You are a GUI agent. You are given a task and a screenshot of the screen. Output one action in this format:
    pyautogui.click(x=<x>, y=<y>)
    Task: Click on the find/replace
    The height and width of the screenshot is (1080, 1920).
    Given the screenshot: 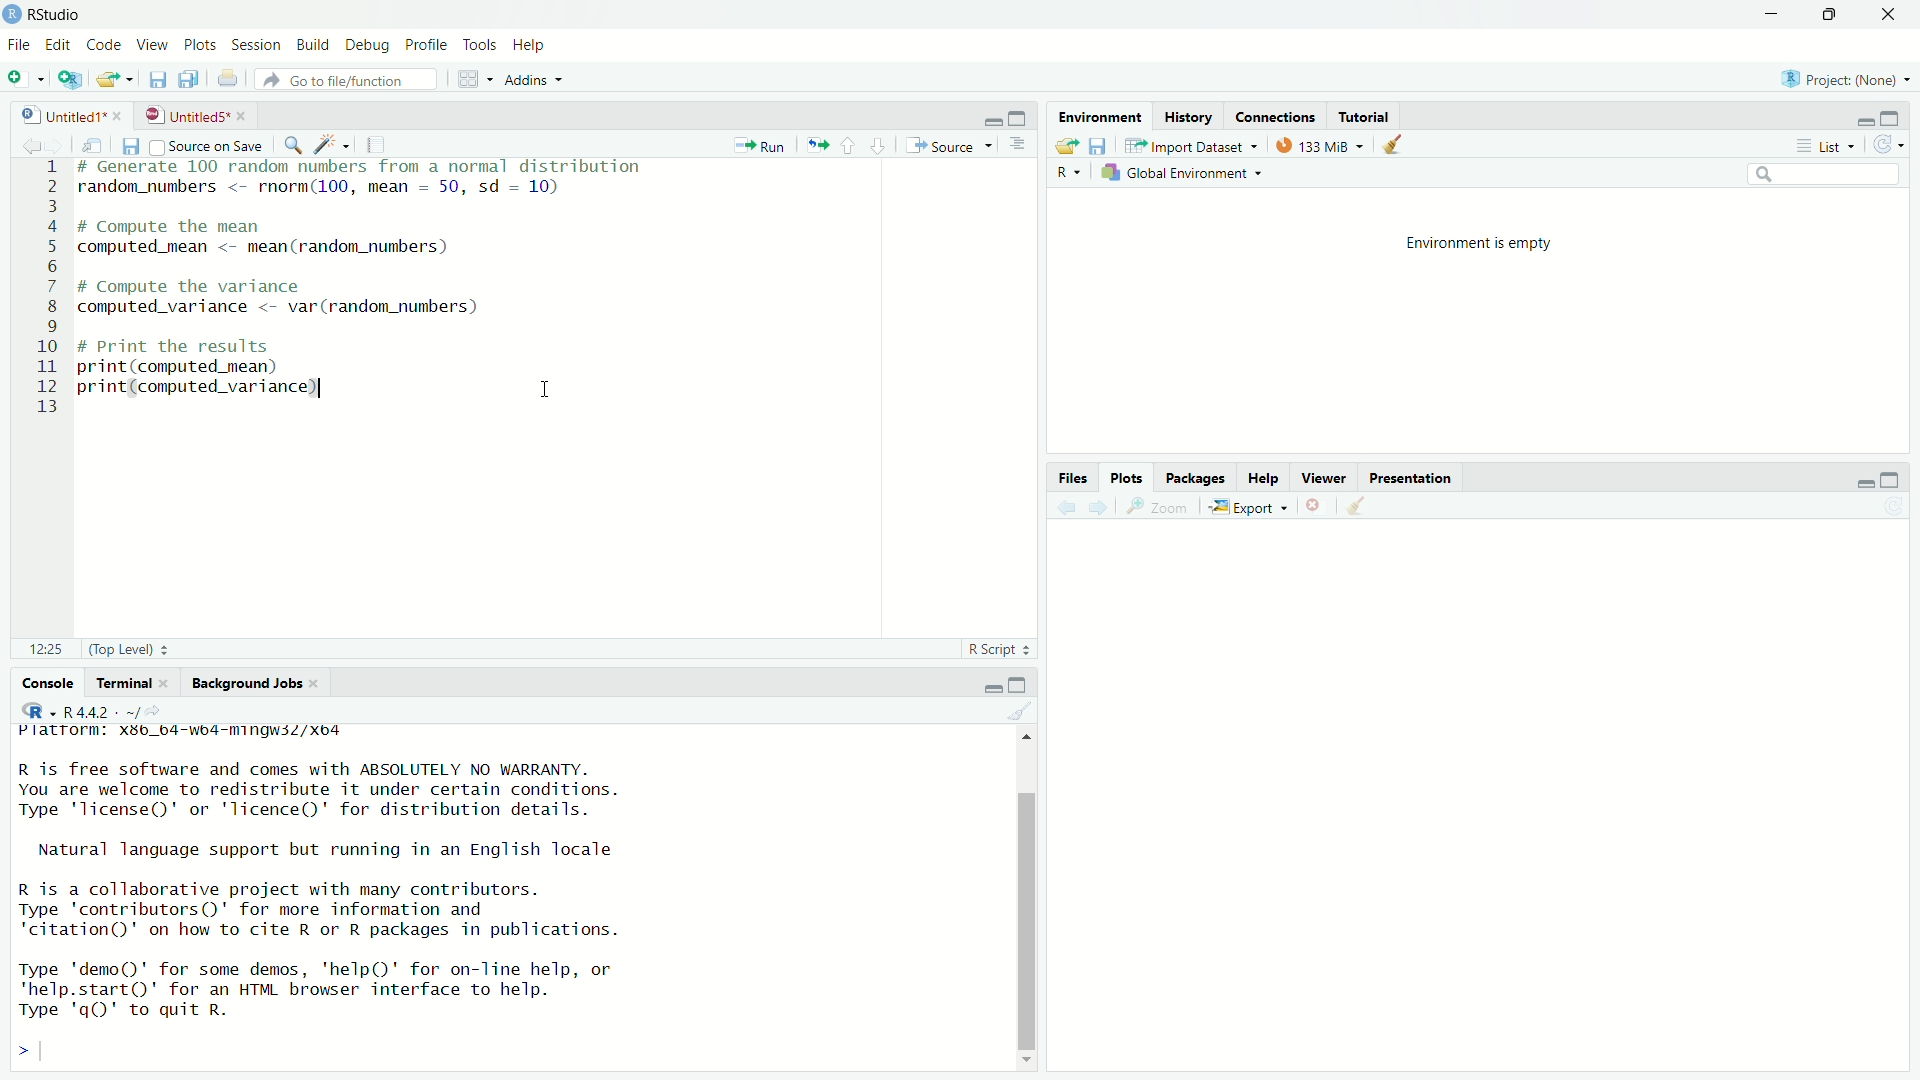 What is the action you would take?
    pyautogui.click(x=292, y=143)
    